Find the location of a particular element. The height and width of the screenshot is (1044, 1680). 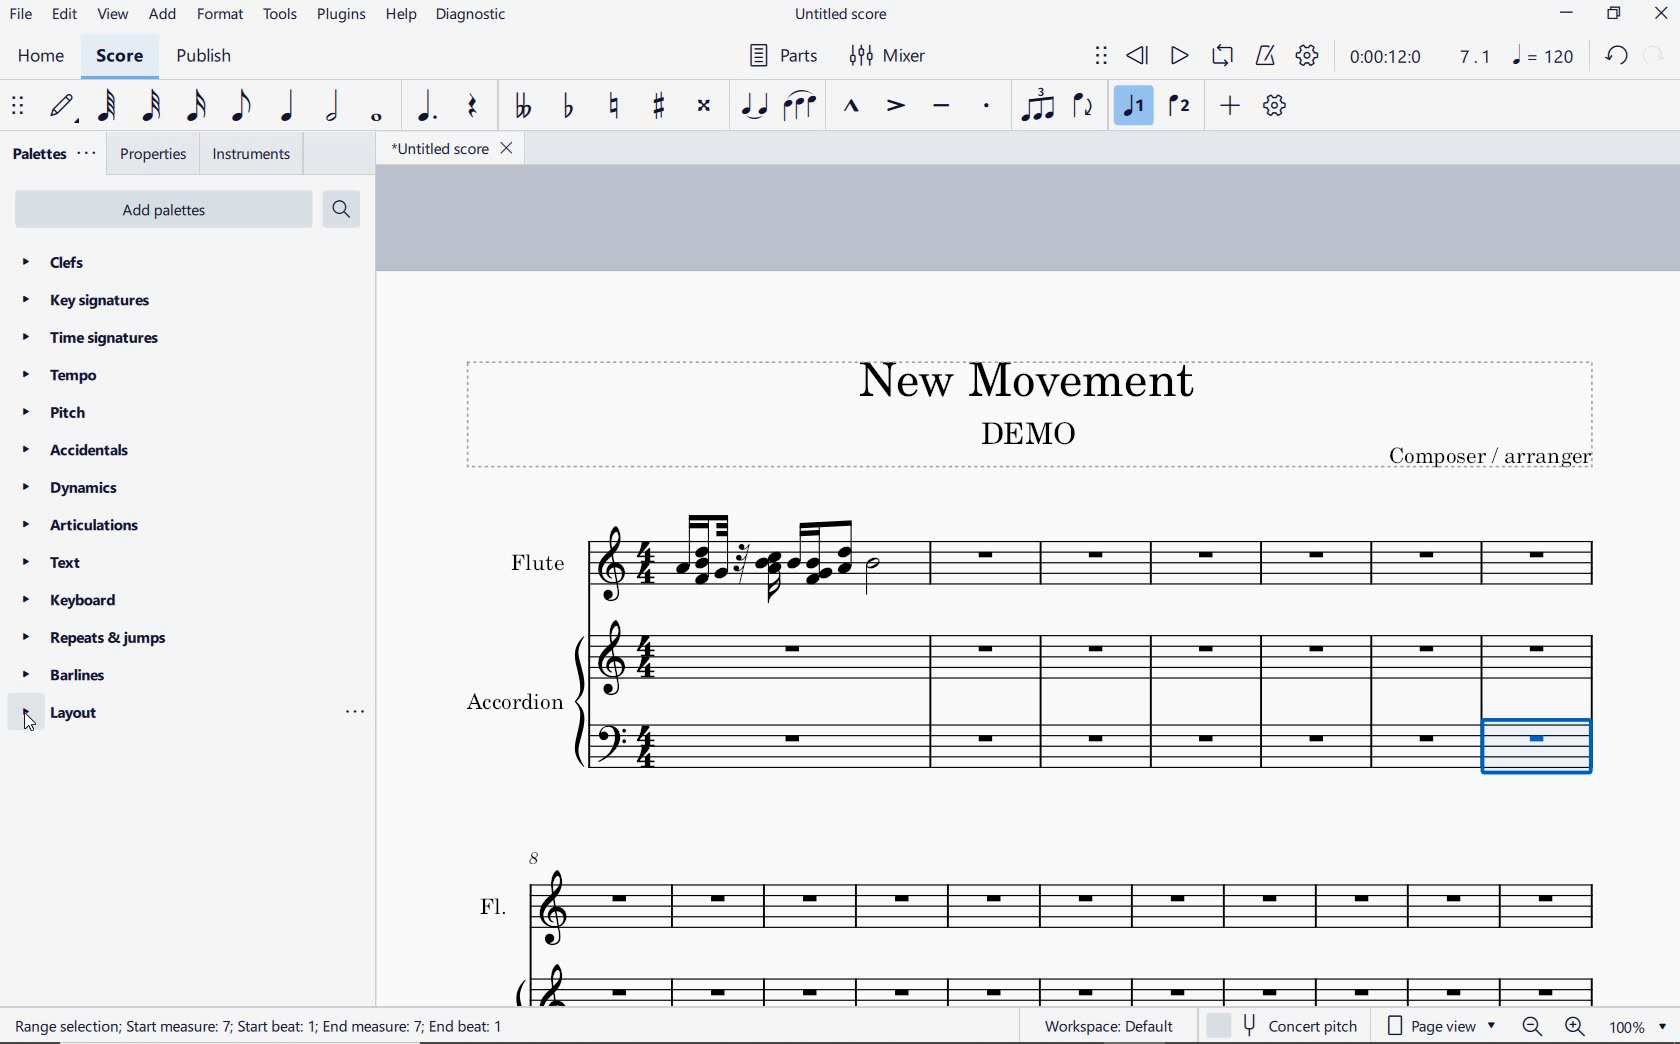

tools is located at coordinates (281, 15).